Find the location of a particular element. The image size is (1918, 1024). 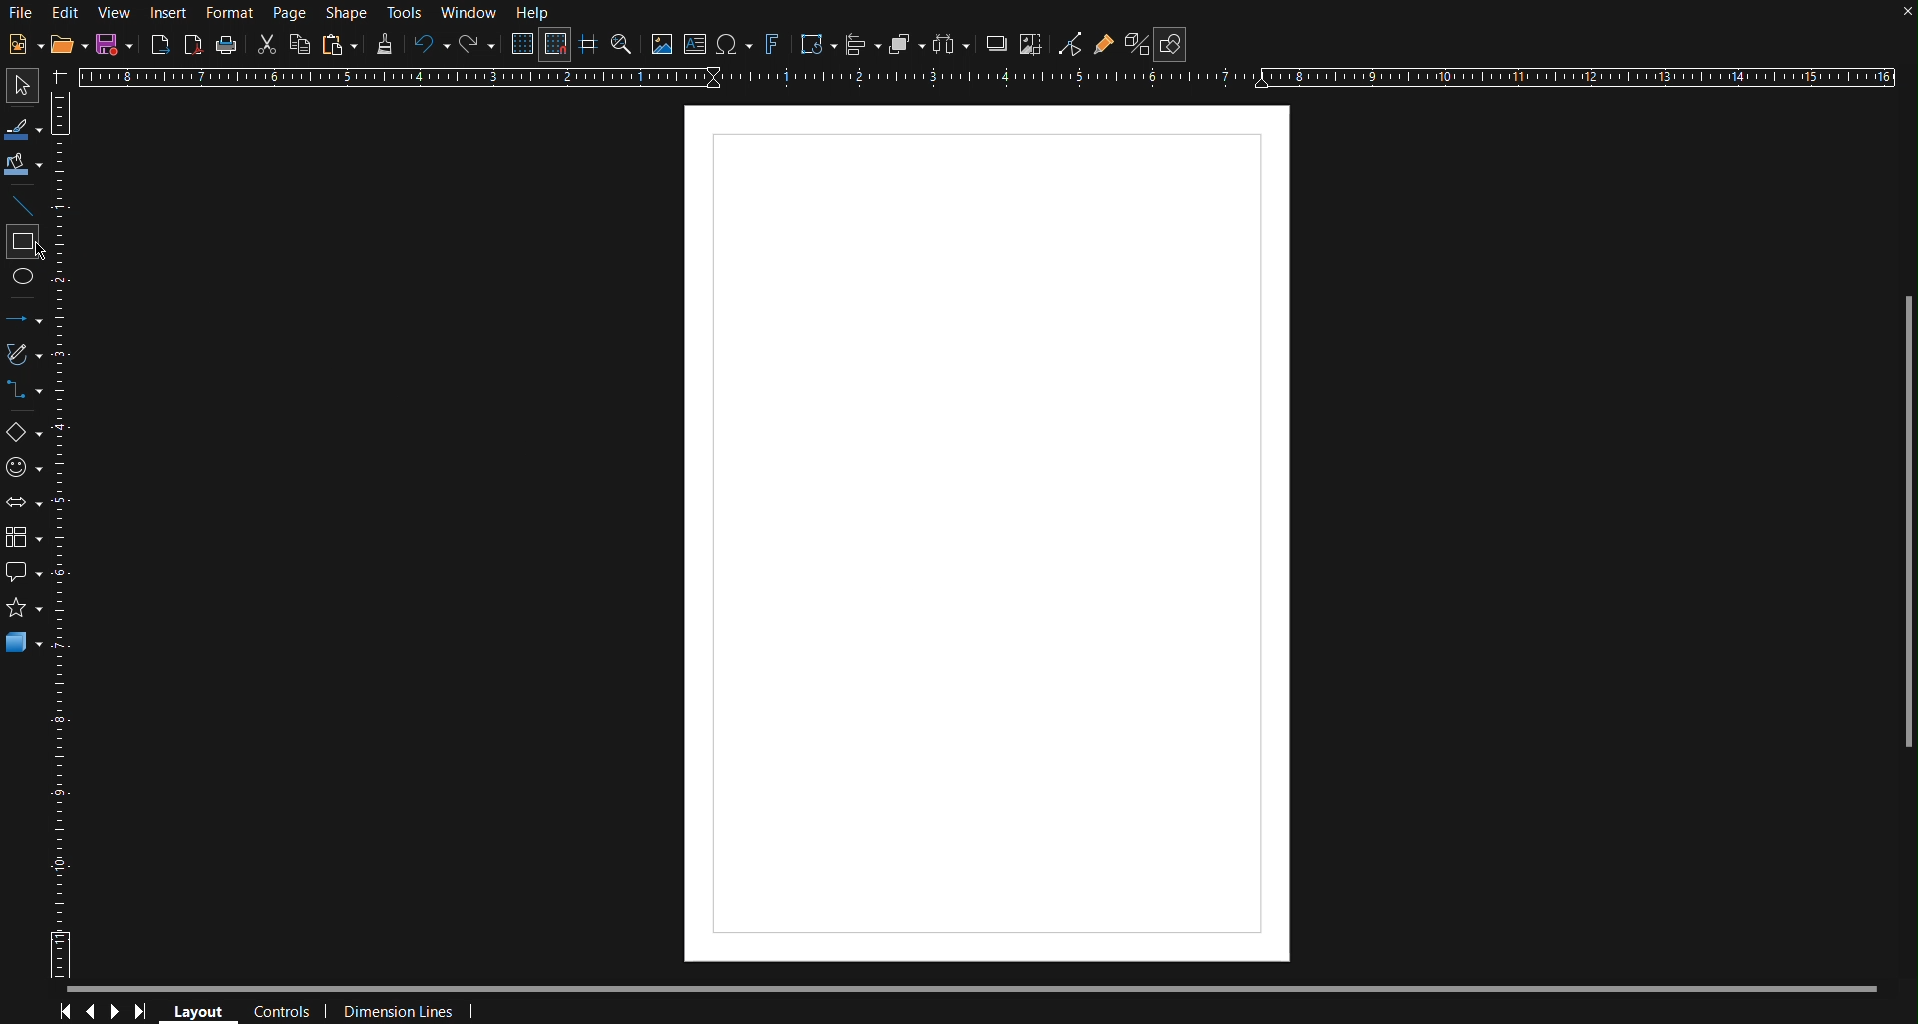

Fontworks is located at coordinates (771, 44).